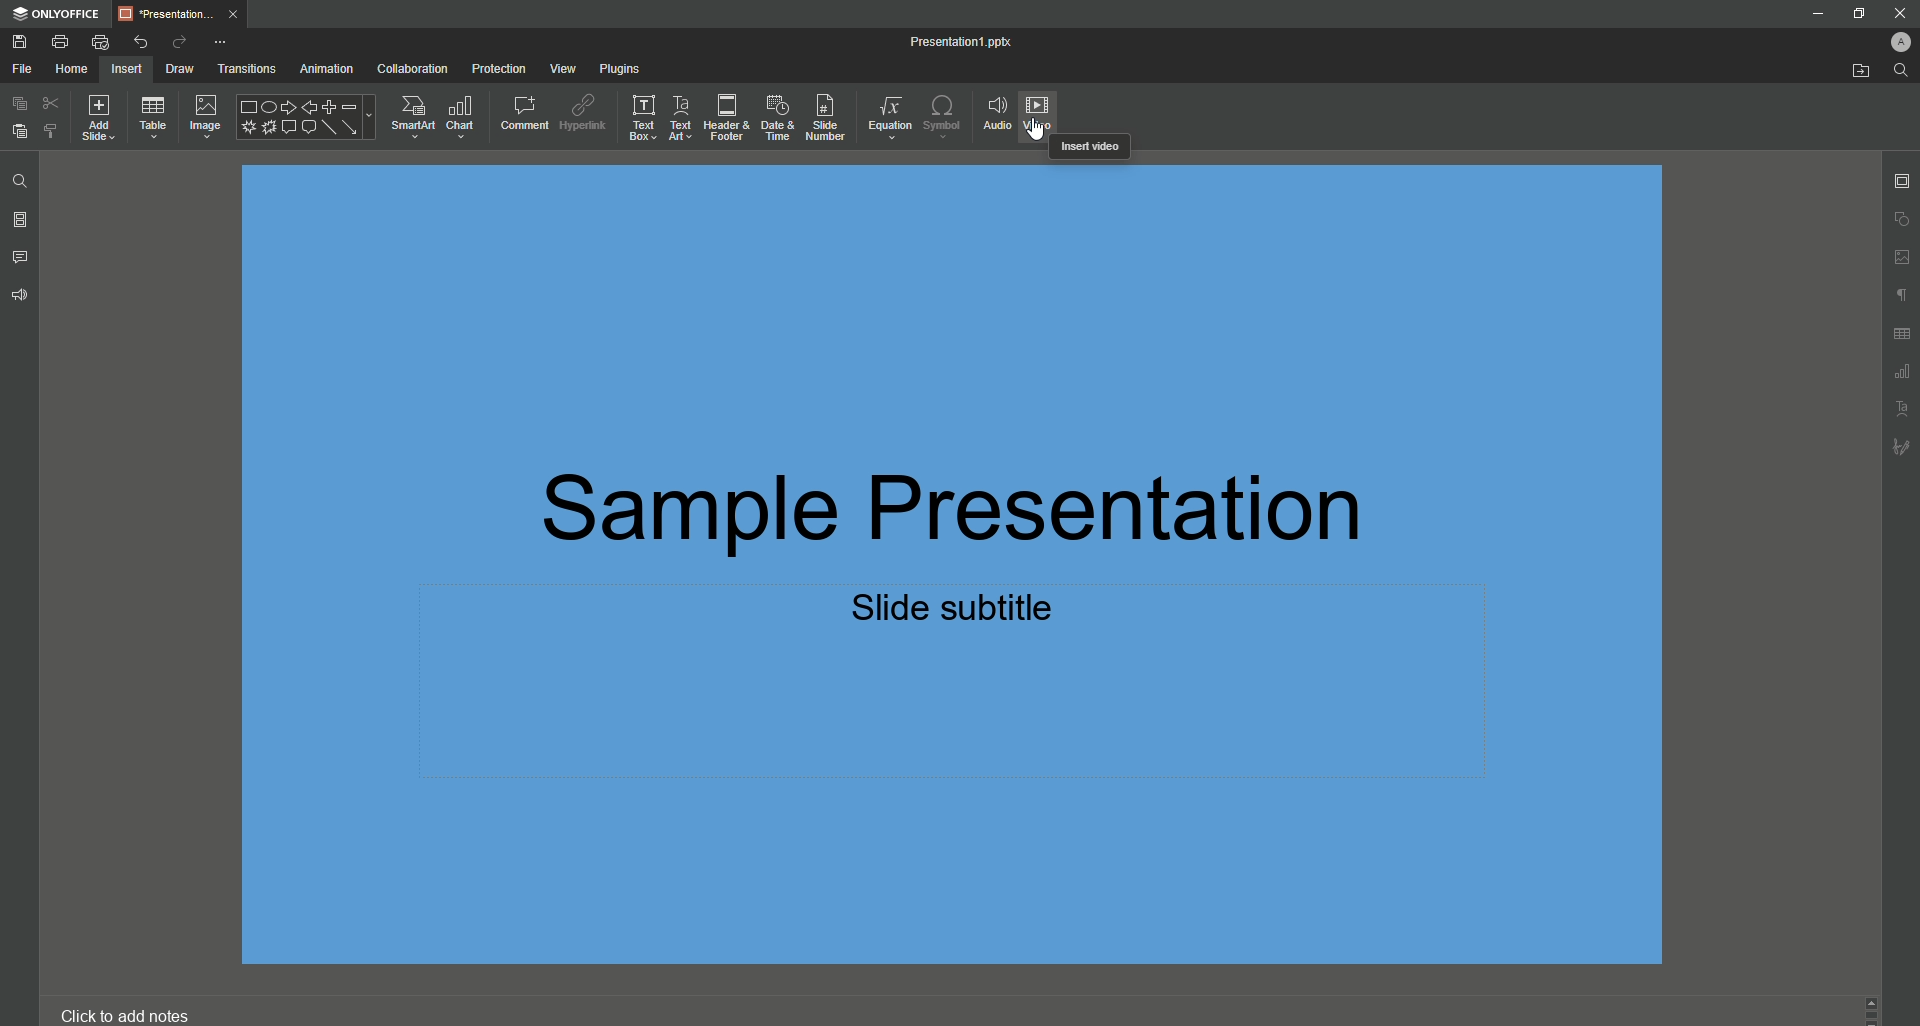 This screenshot has height=1026, width=1920. What do you see at coordinates (411, 67) in the screenshot?
I see `Collaboration` at bounding box center [411, 67].